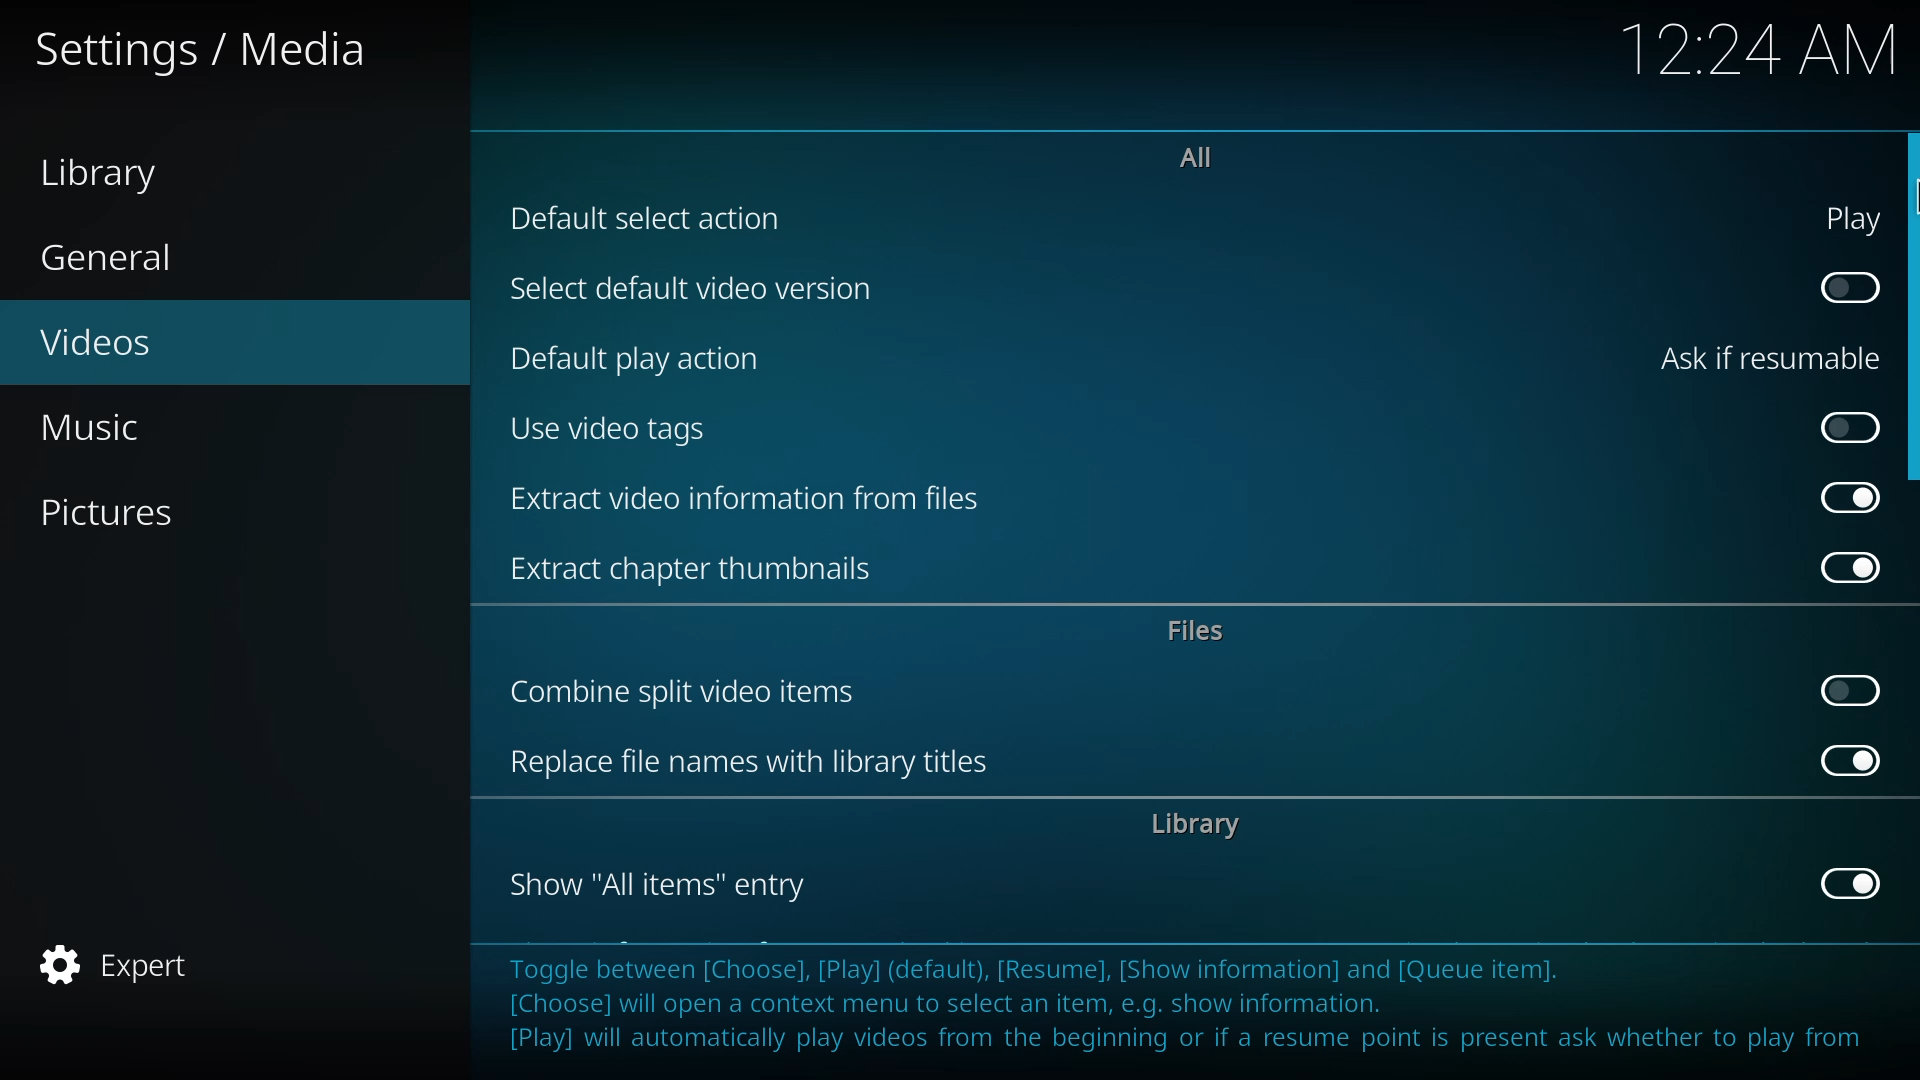 Image resolution: width=1920 pixels, height=1080 pixels. I want to click on click to enable, so click(1849, 426).